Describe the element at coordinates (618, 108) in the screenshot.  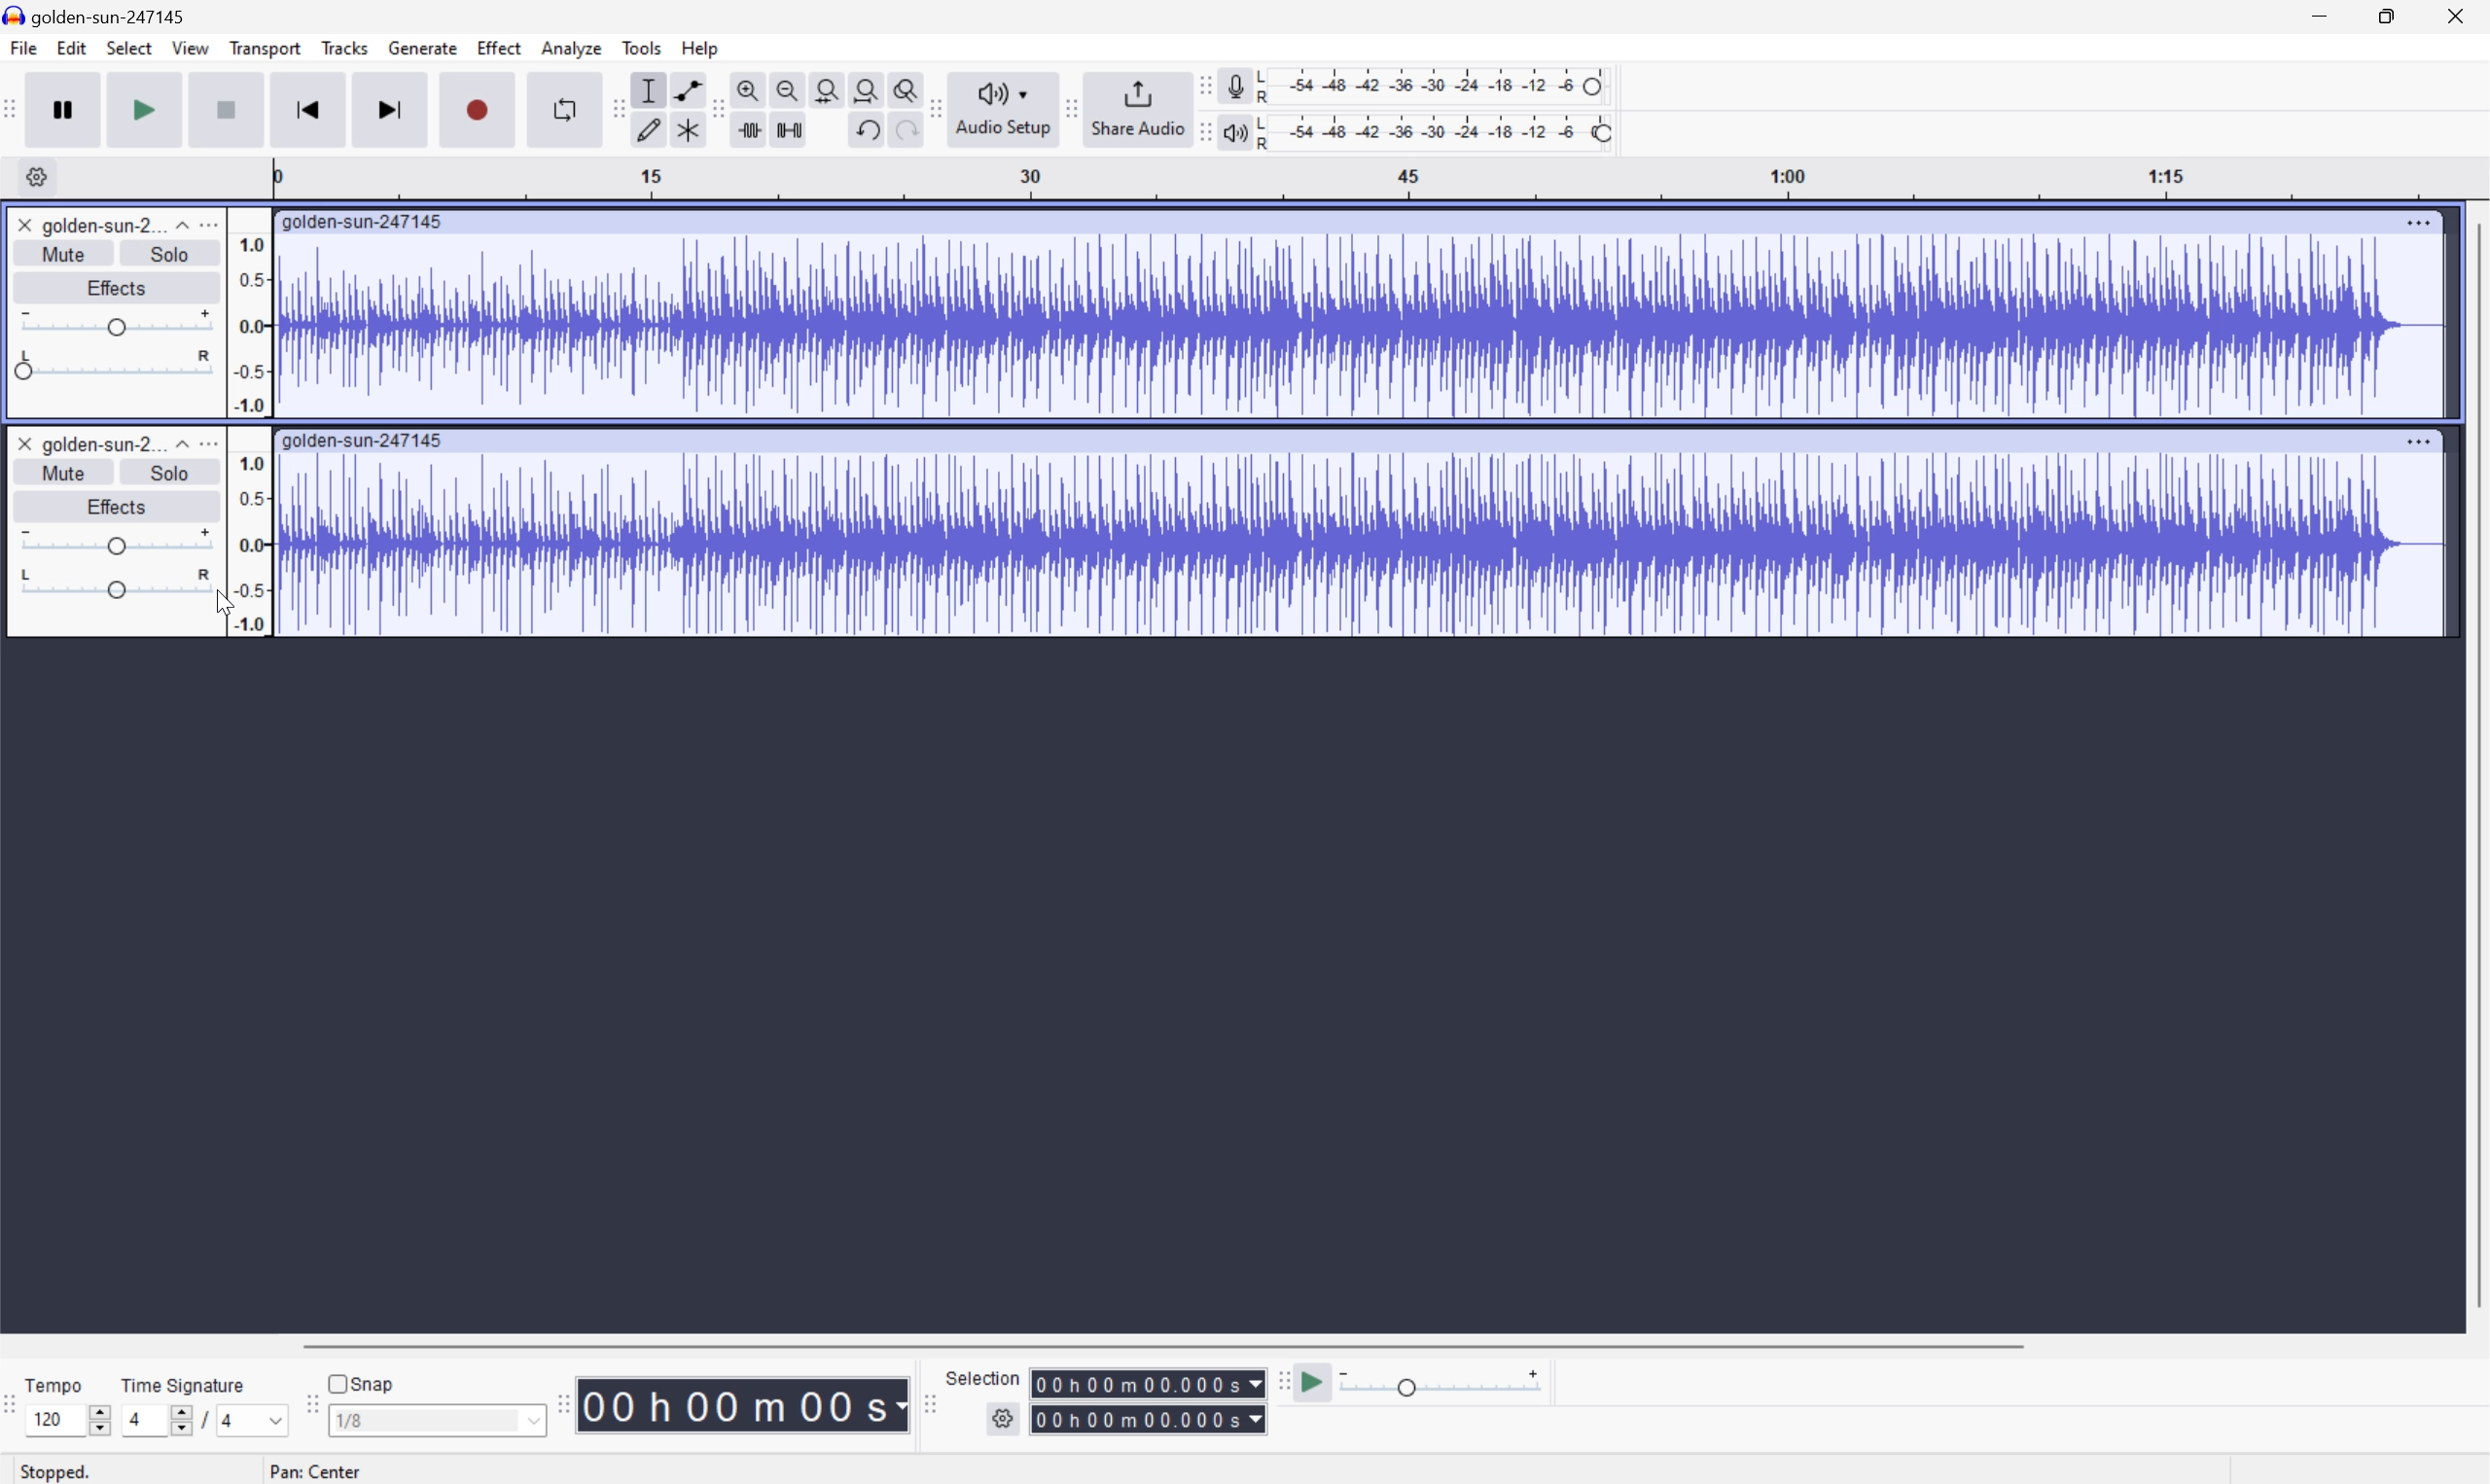
I see `Audacity tools toolbar` at that location.